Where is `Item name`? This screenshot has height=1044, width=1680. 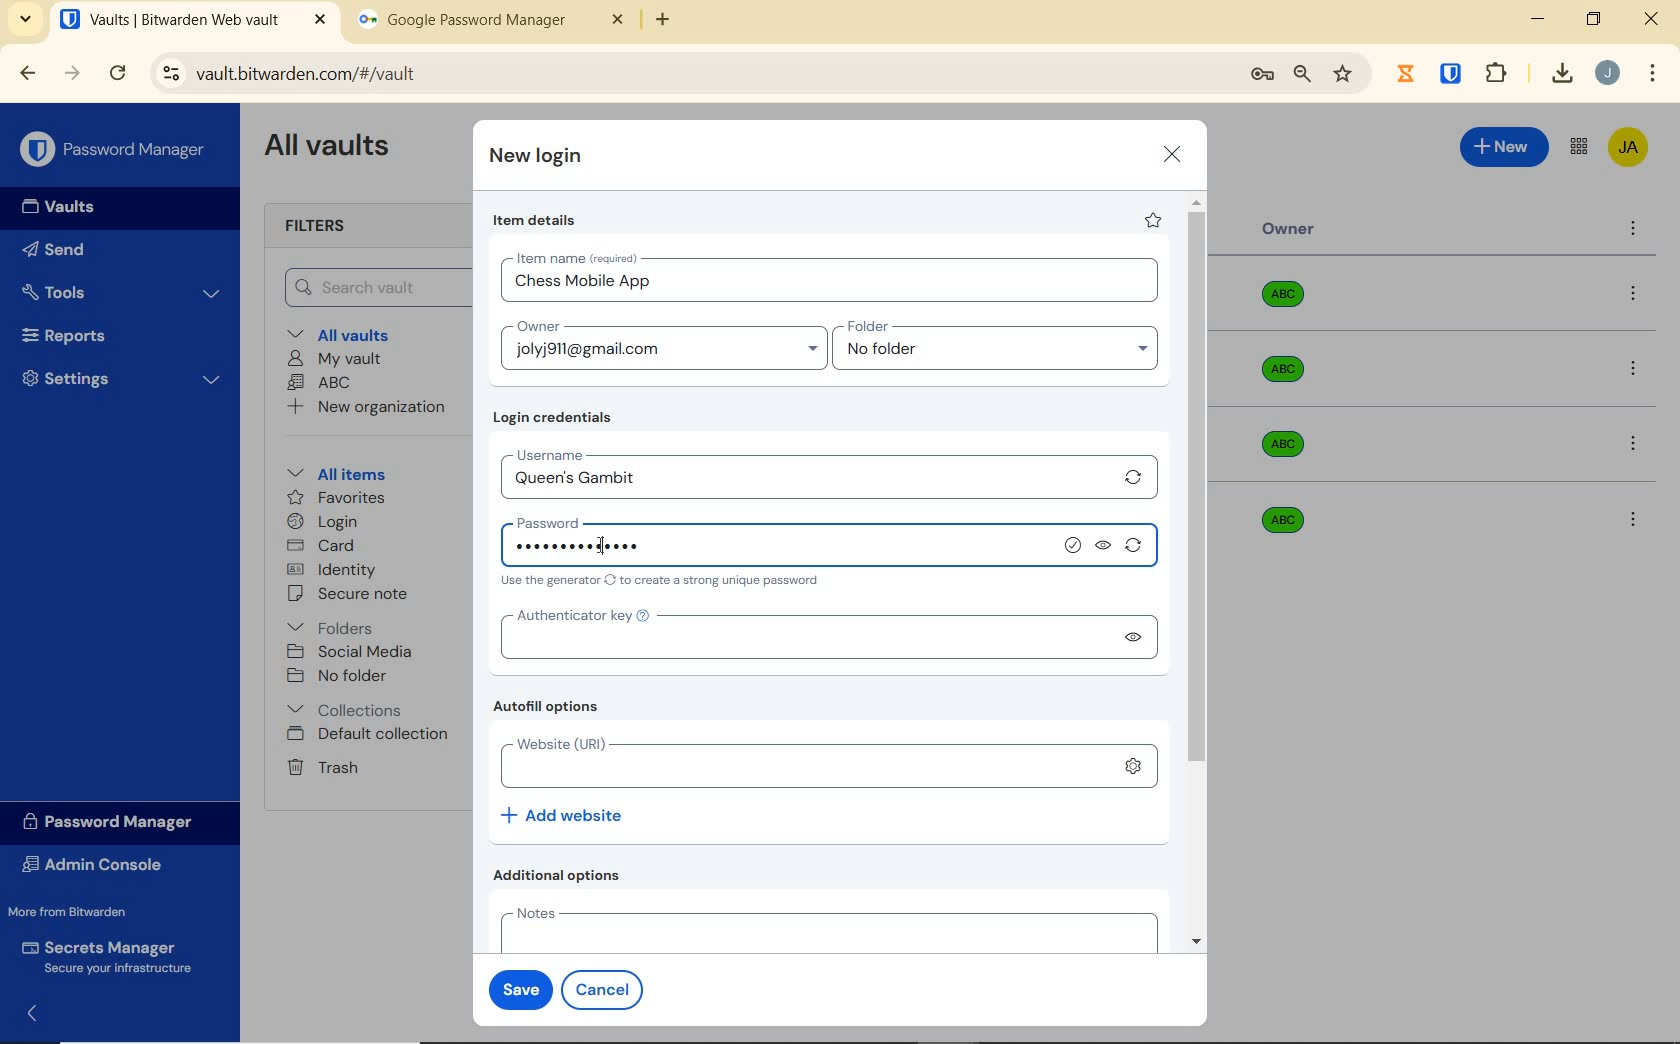
Item name is located at coordinates (579, 258).